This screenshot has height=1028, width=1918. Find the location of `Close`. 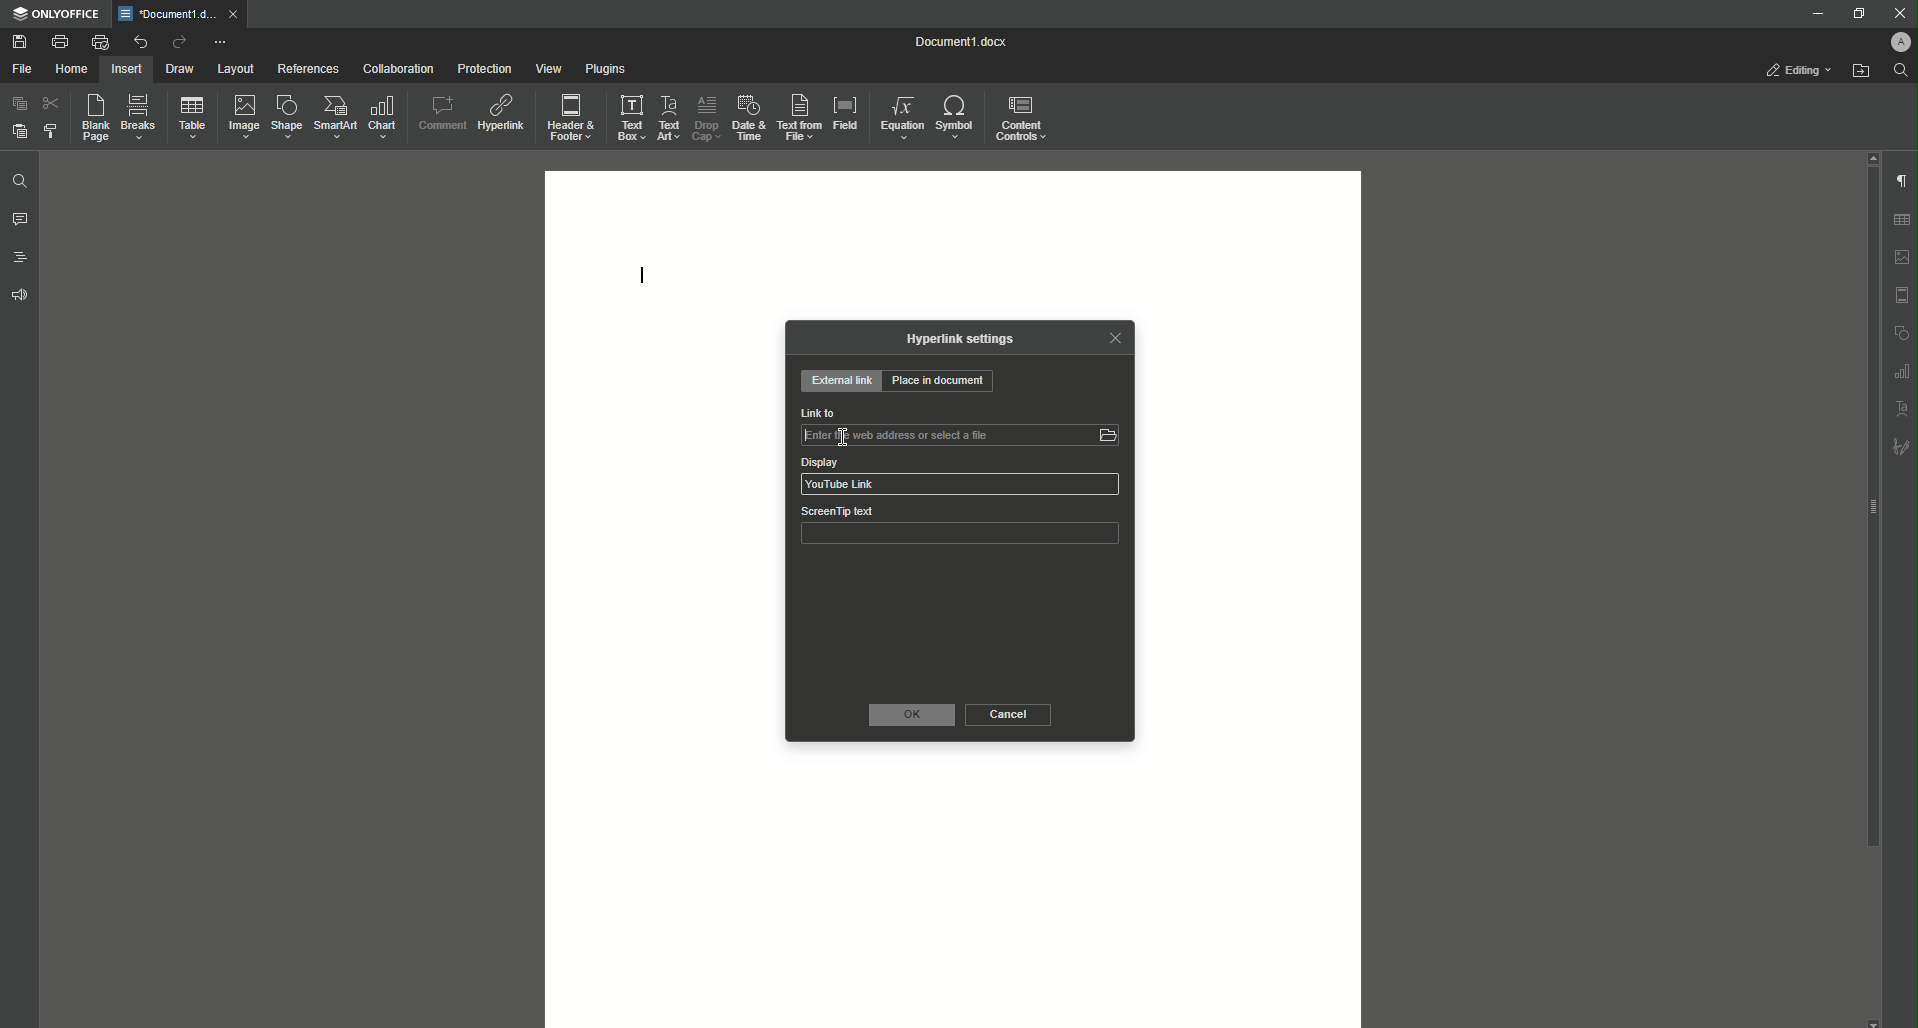

Close is located at coordinates (1120, 339).